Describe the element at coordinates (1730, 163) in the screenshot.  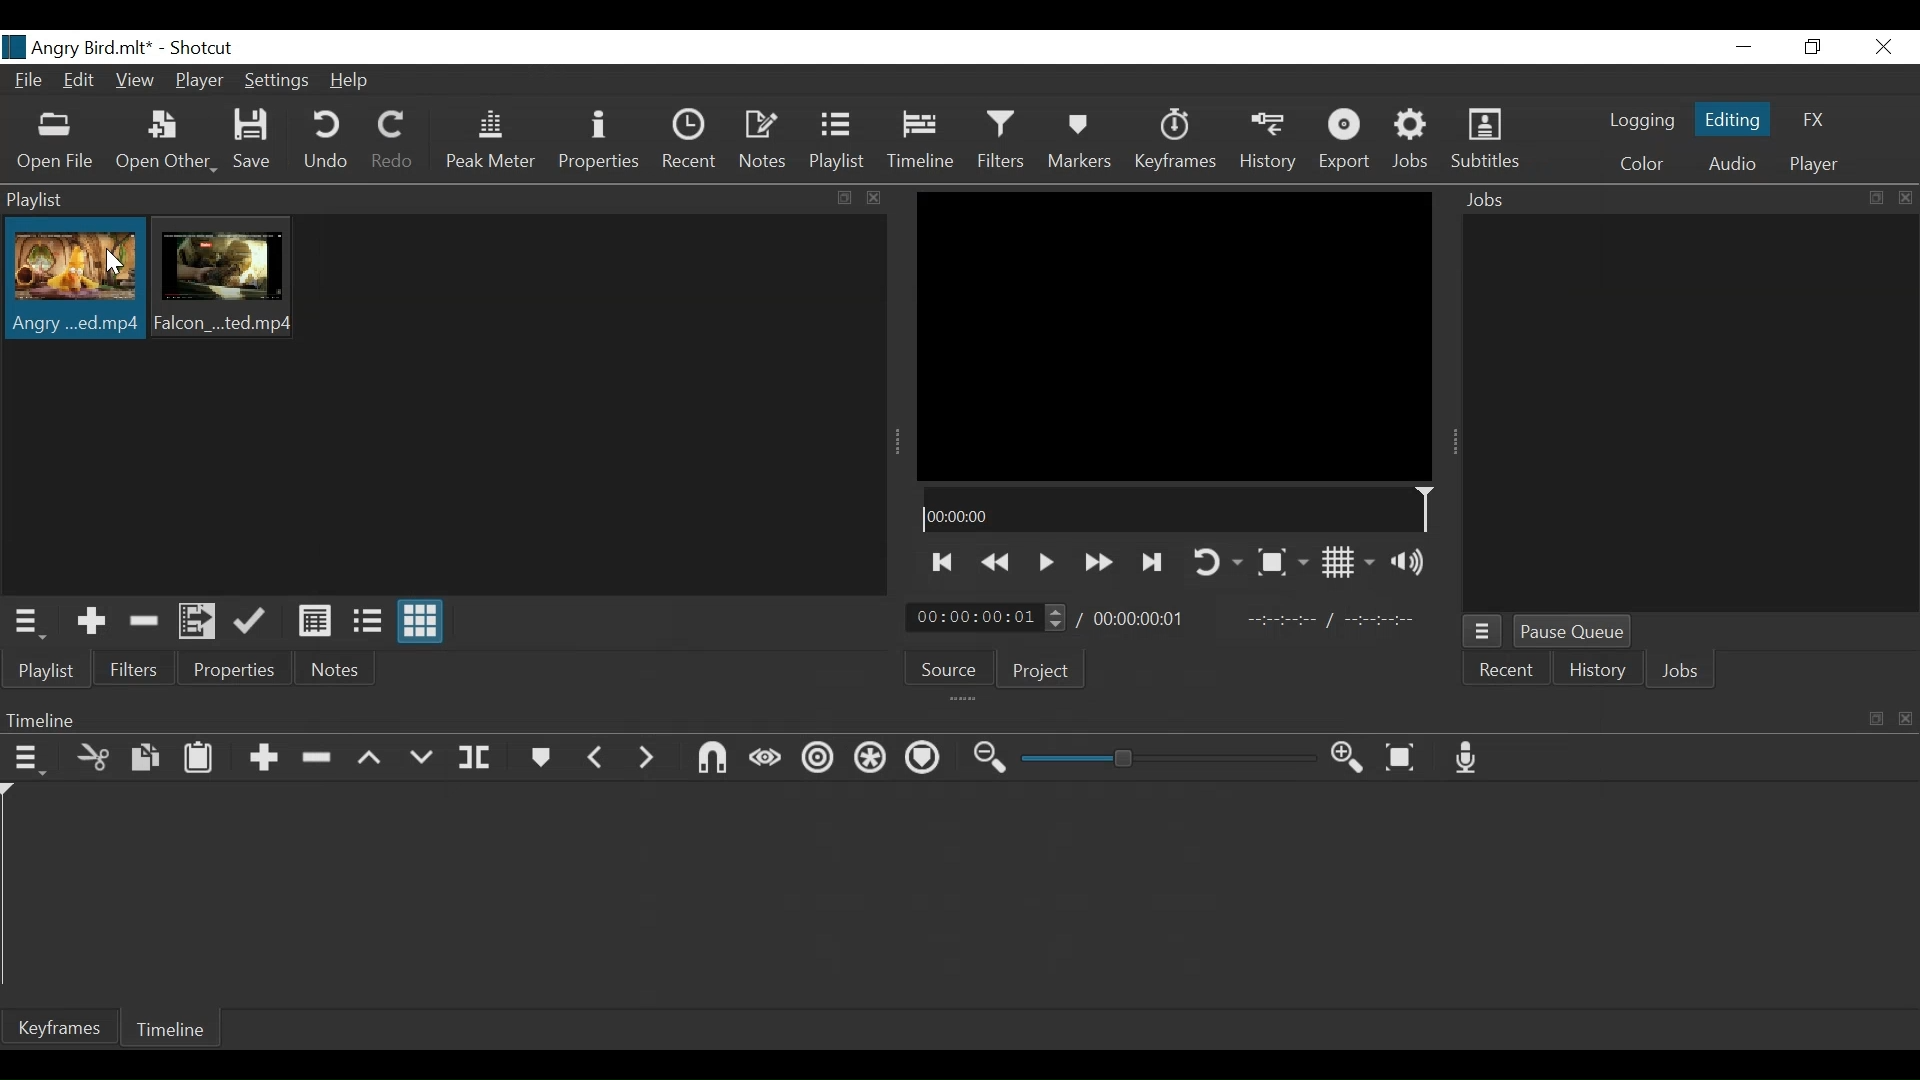
I see `Audio` at that location.